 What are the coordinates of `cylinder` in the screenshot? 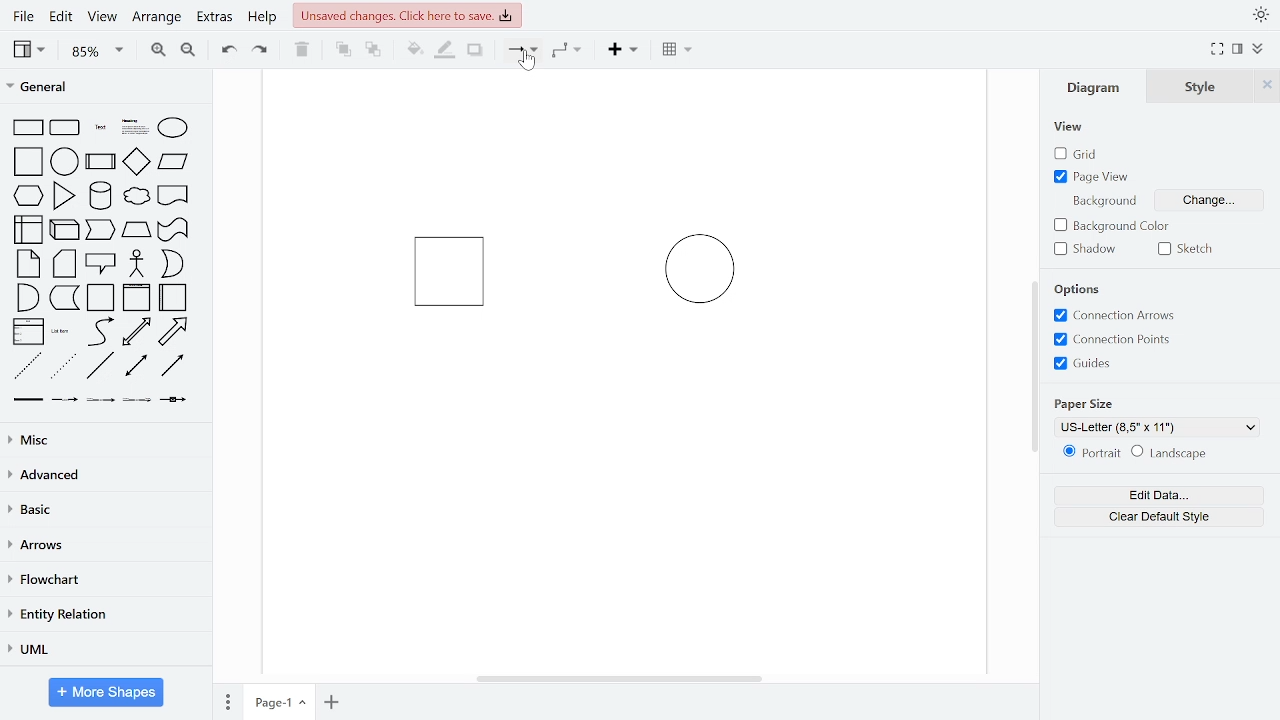 It's located at (102, 197).